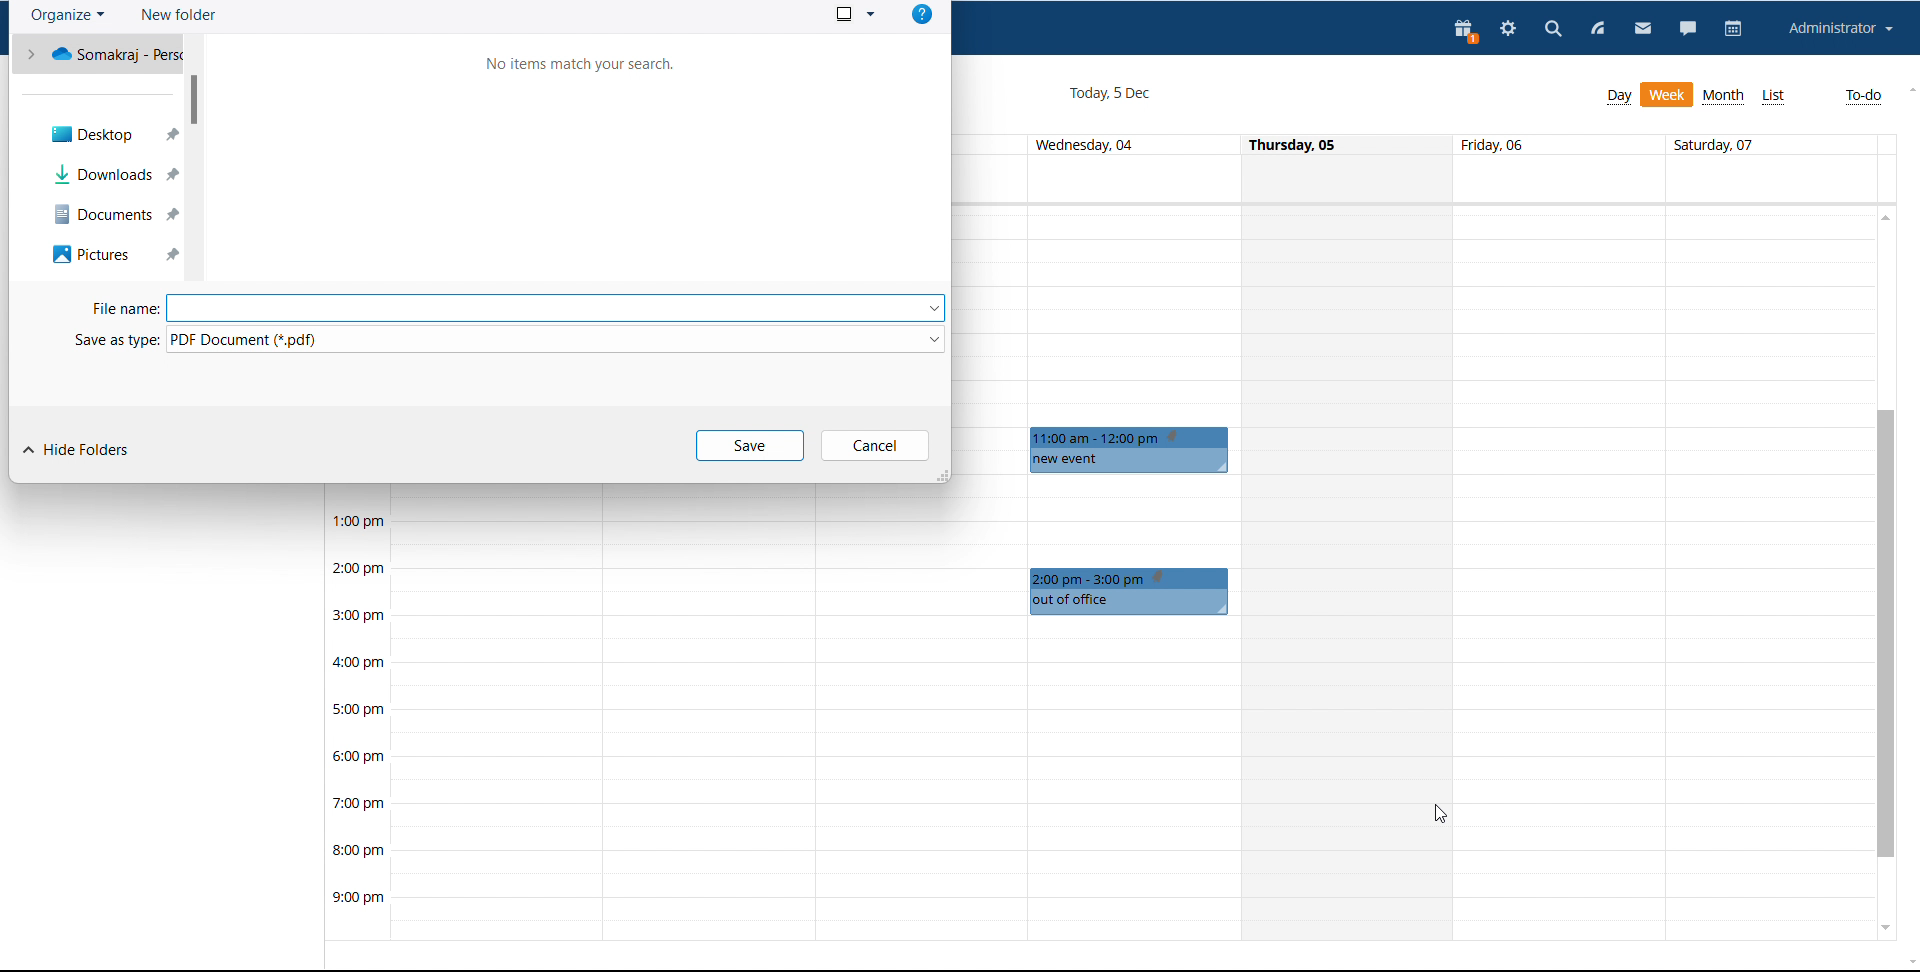  I want to click on scrollbar, so click(1886, 634).